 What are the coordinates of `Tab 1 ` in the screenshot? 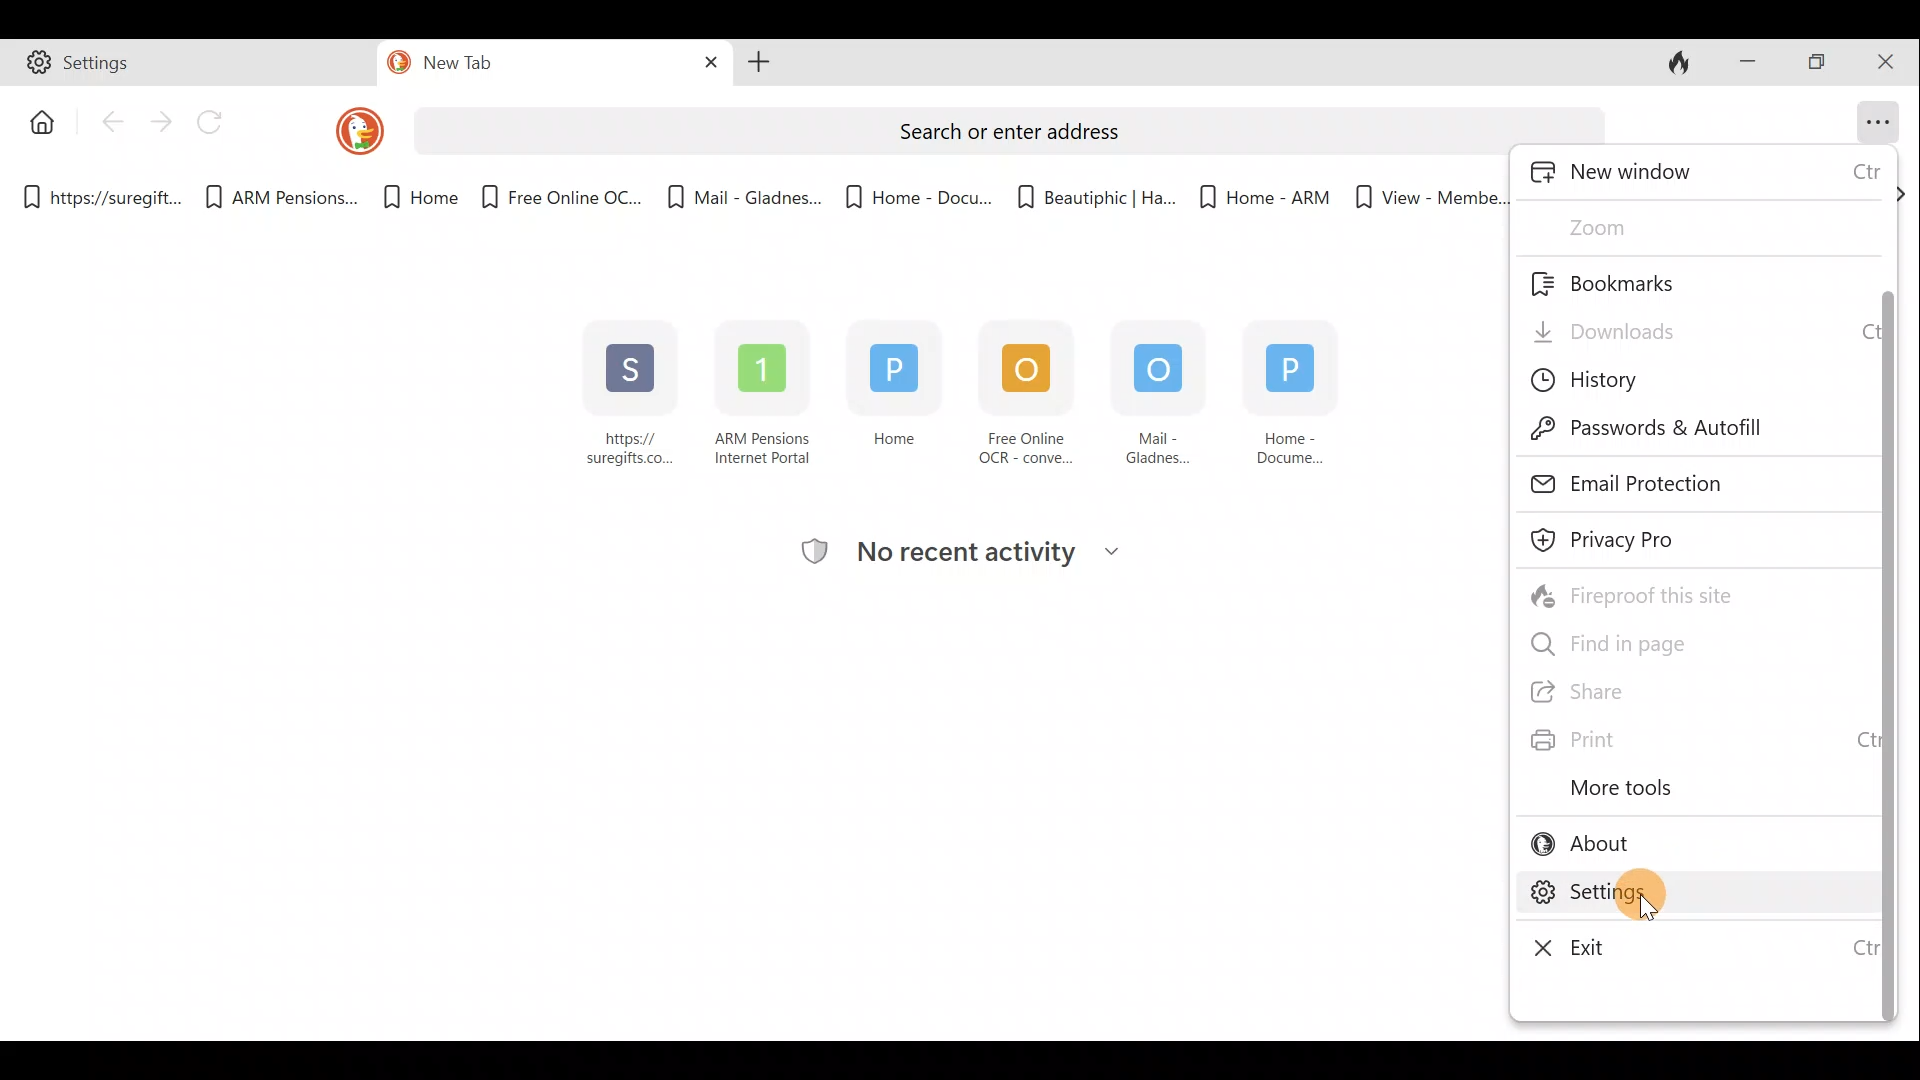 It's located at (188, 63).